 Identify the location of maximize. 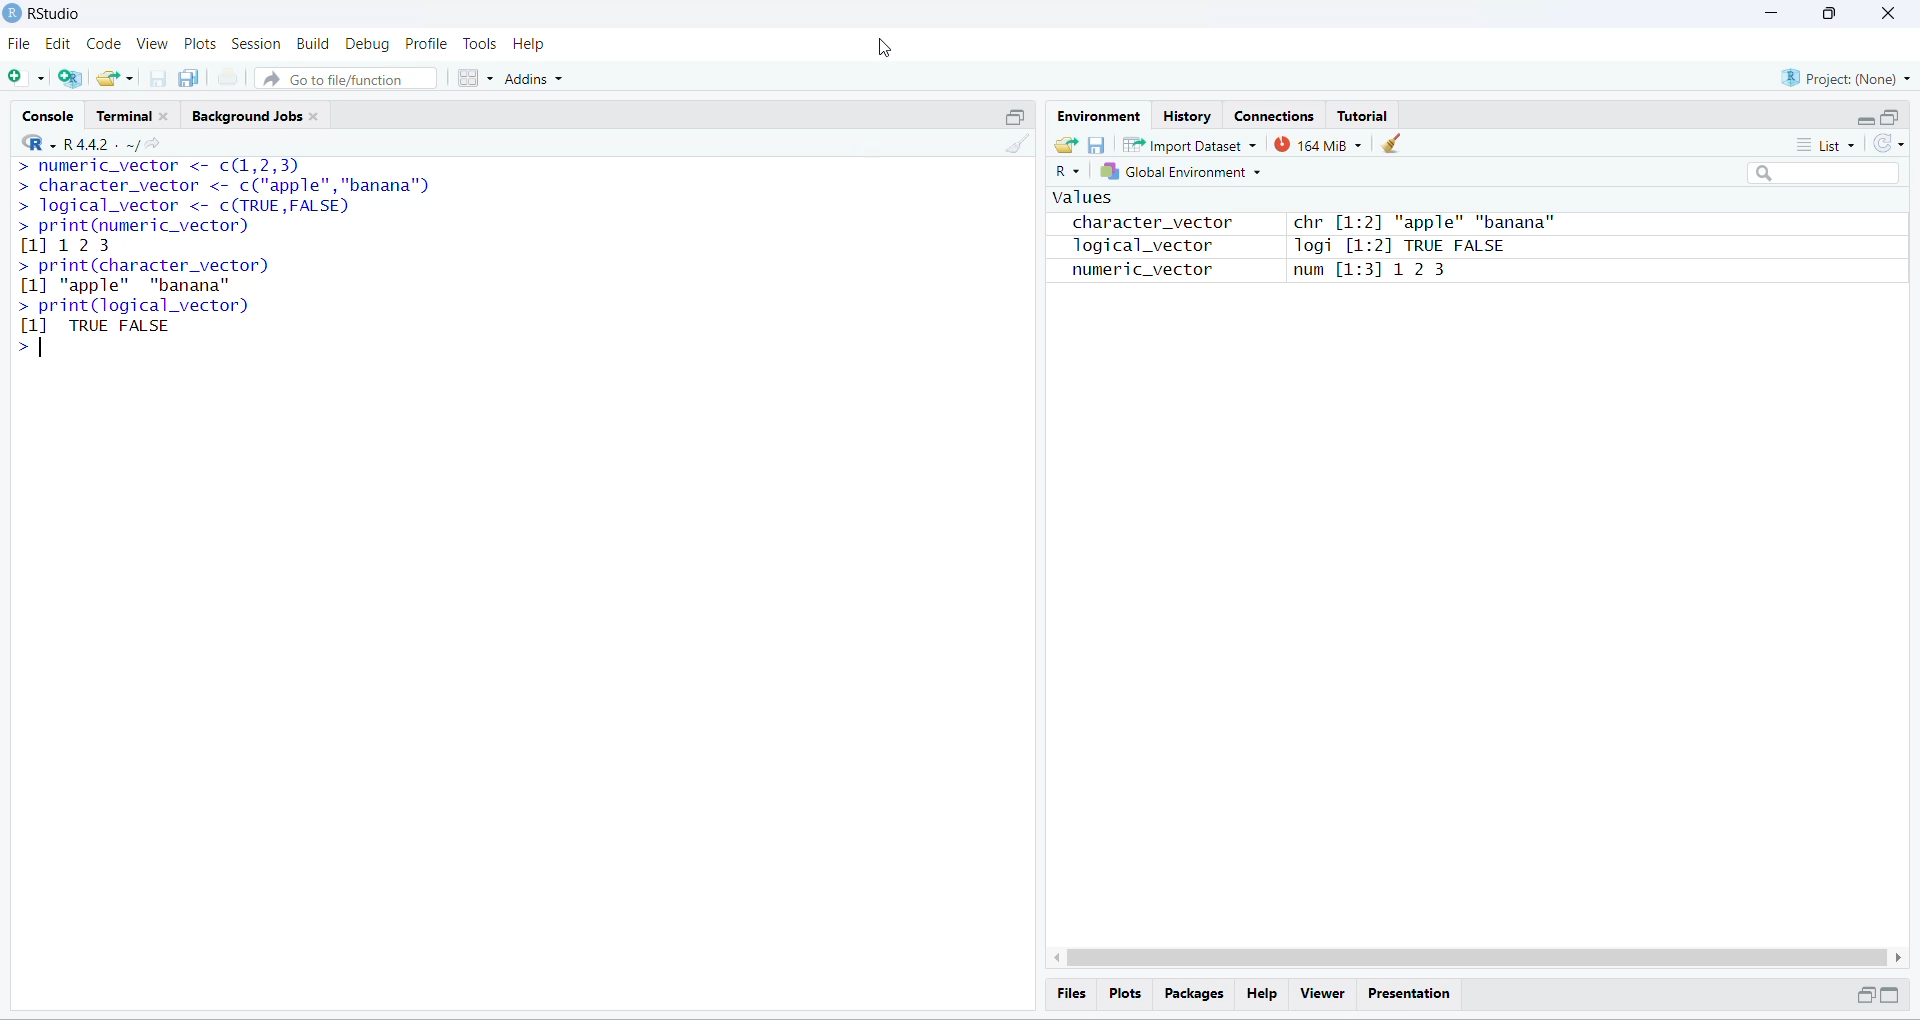
(1015, 116).